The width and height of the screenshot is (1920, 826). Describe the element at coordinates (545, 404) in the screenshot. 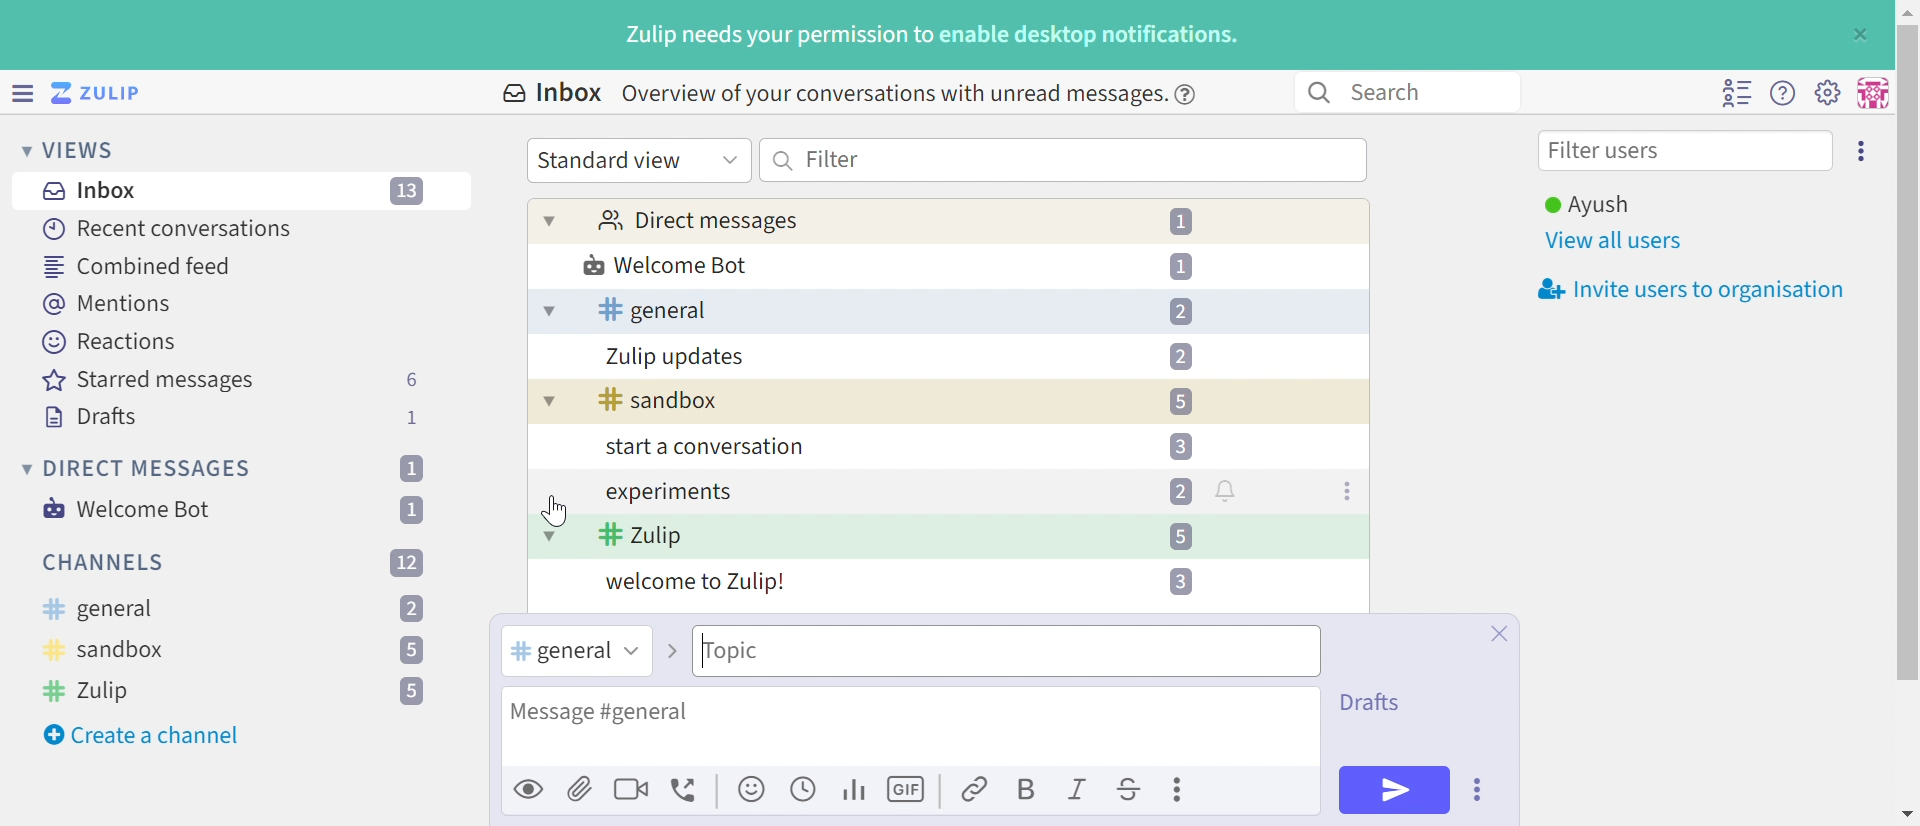

I see `Drop Down` at that location.